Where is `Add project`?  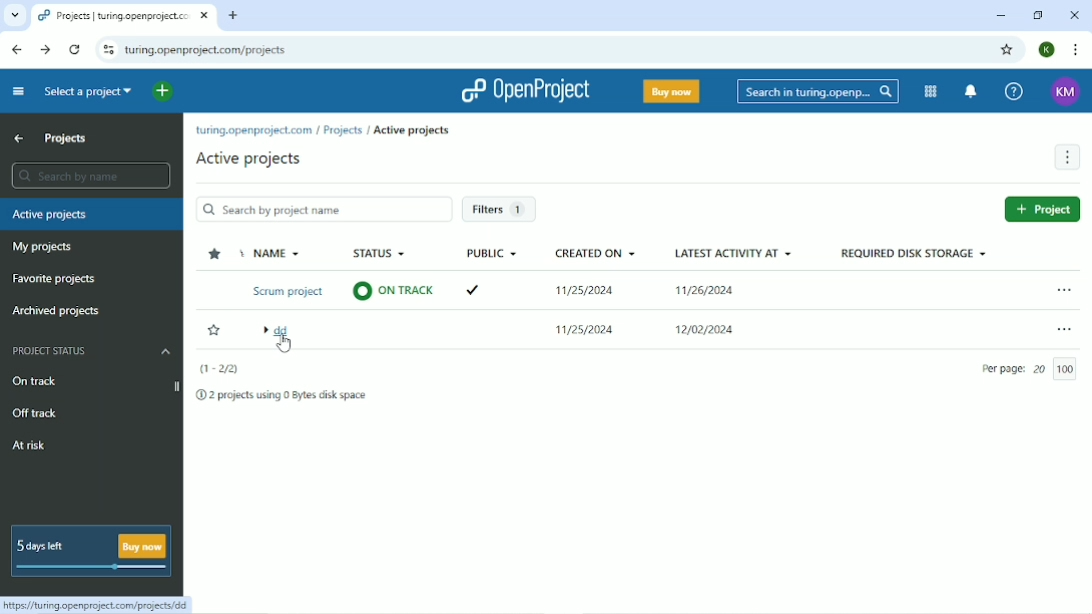
Add project is located at coordinates (1043, 210).